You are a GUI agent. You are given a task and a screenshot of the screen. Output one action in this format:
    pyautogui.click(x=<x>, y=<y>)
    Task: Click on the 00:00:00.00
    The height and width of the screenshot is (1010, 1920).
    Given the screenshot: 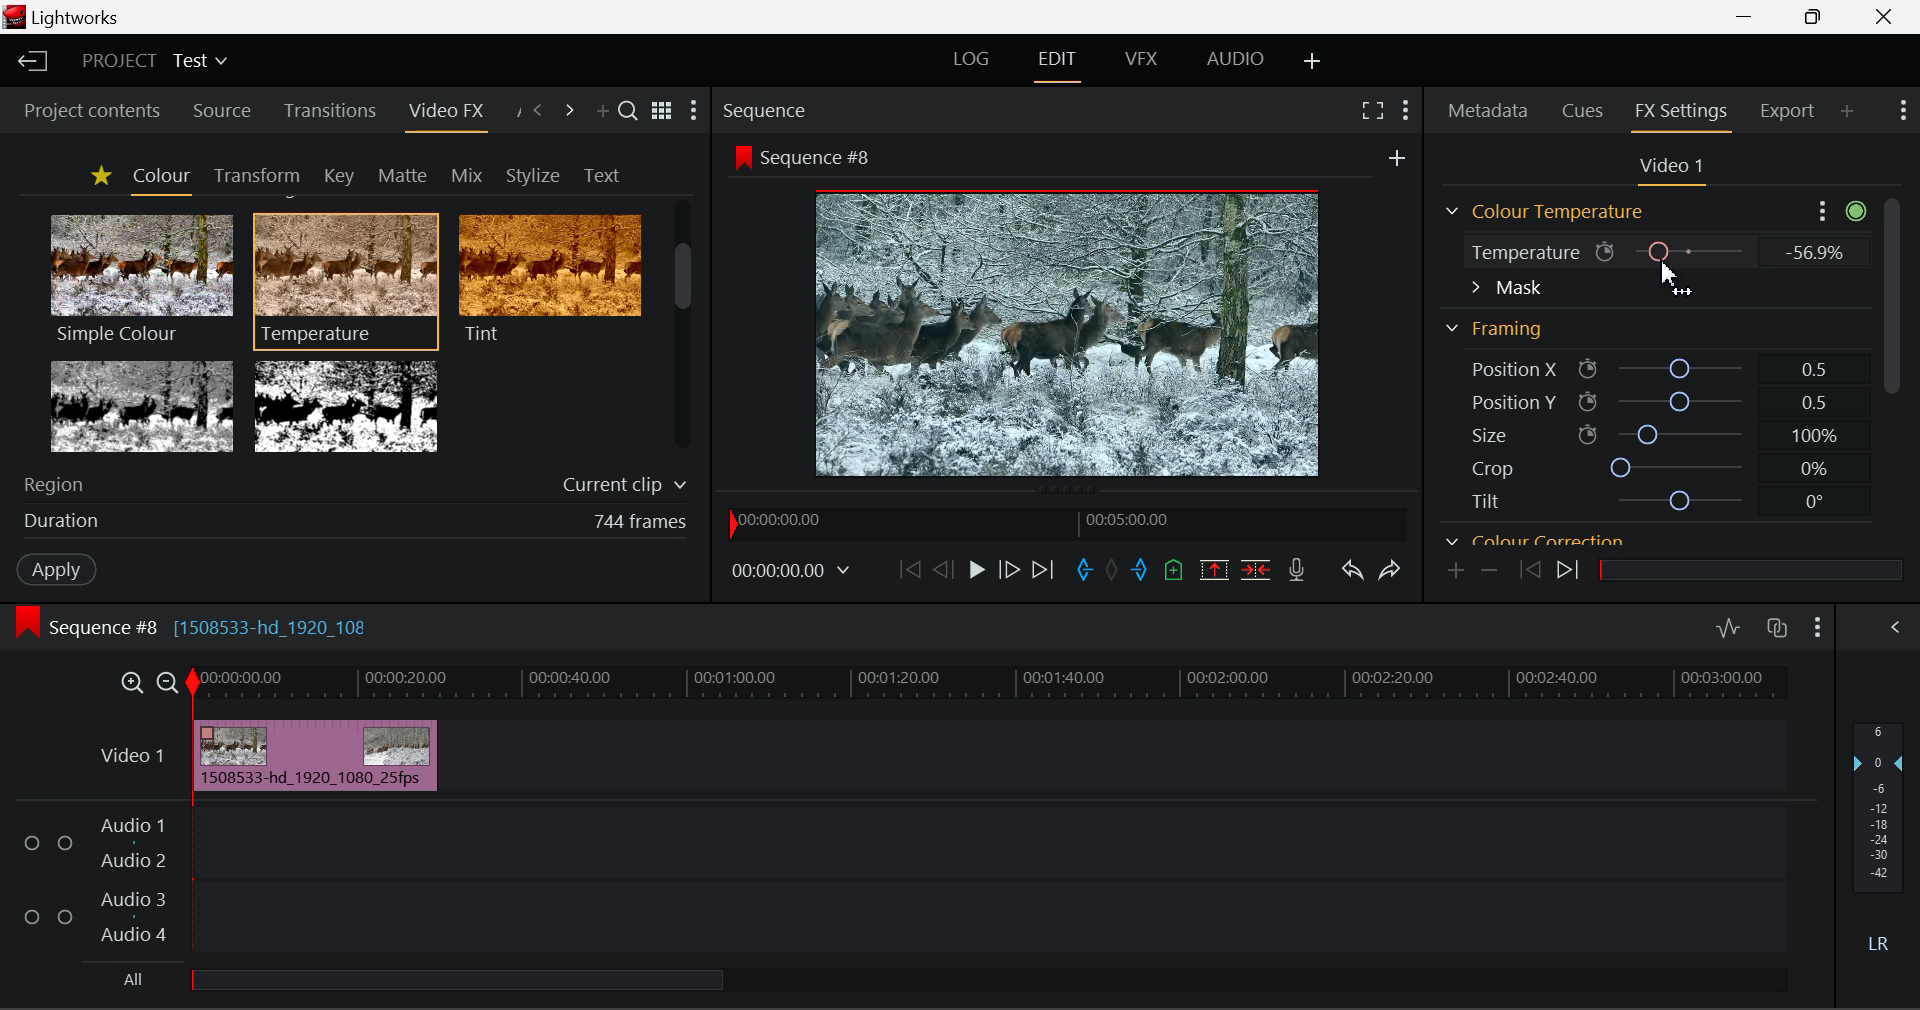 What is the action you would take?
    pyautogui.click(x=794, y=571)
    